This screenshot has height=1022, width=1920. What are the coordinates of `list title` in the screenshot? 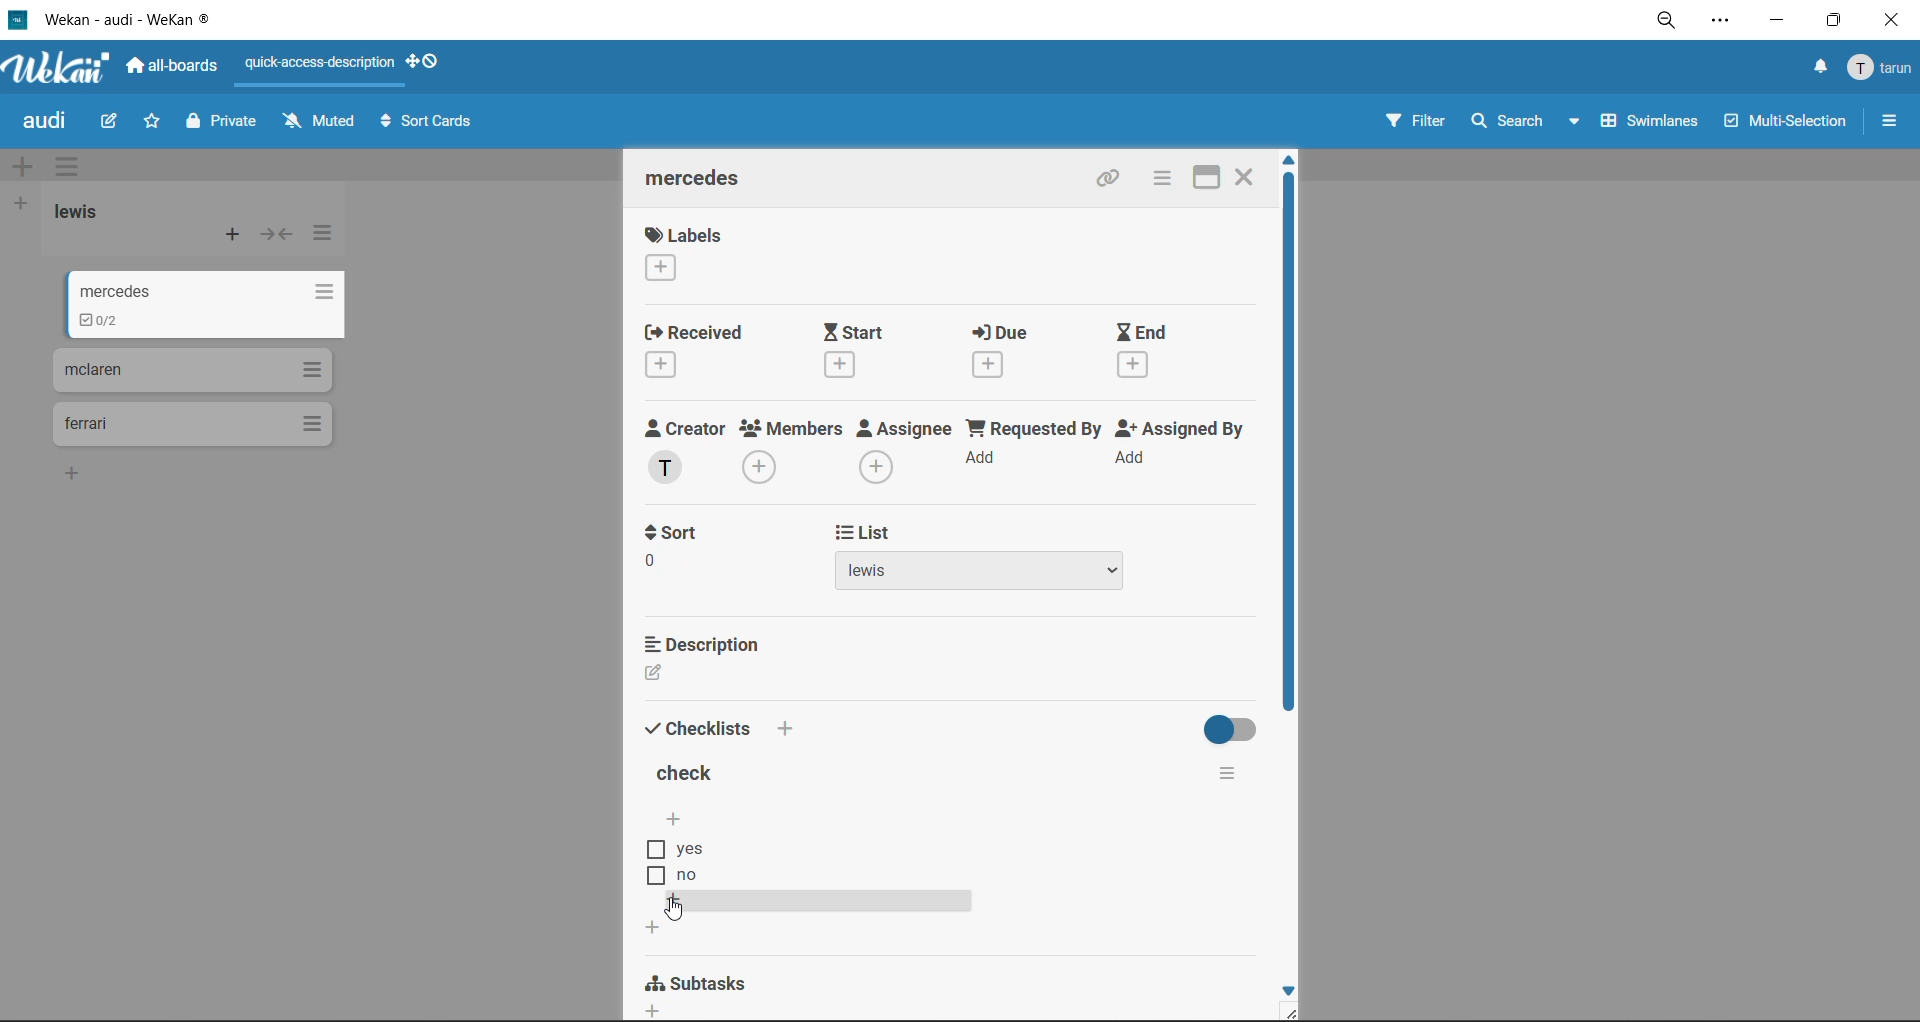 It's located at (83, 214).